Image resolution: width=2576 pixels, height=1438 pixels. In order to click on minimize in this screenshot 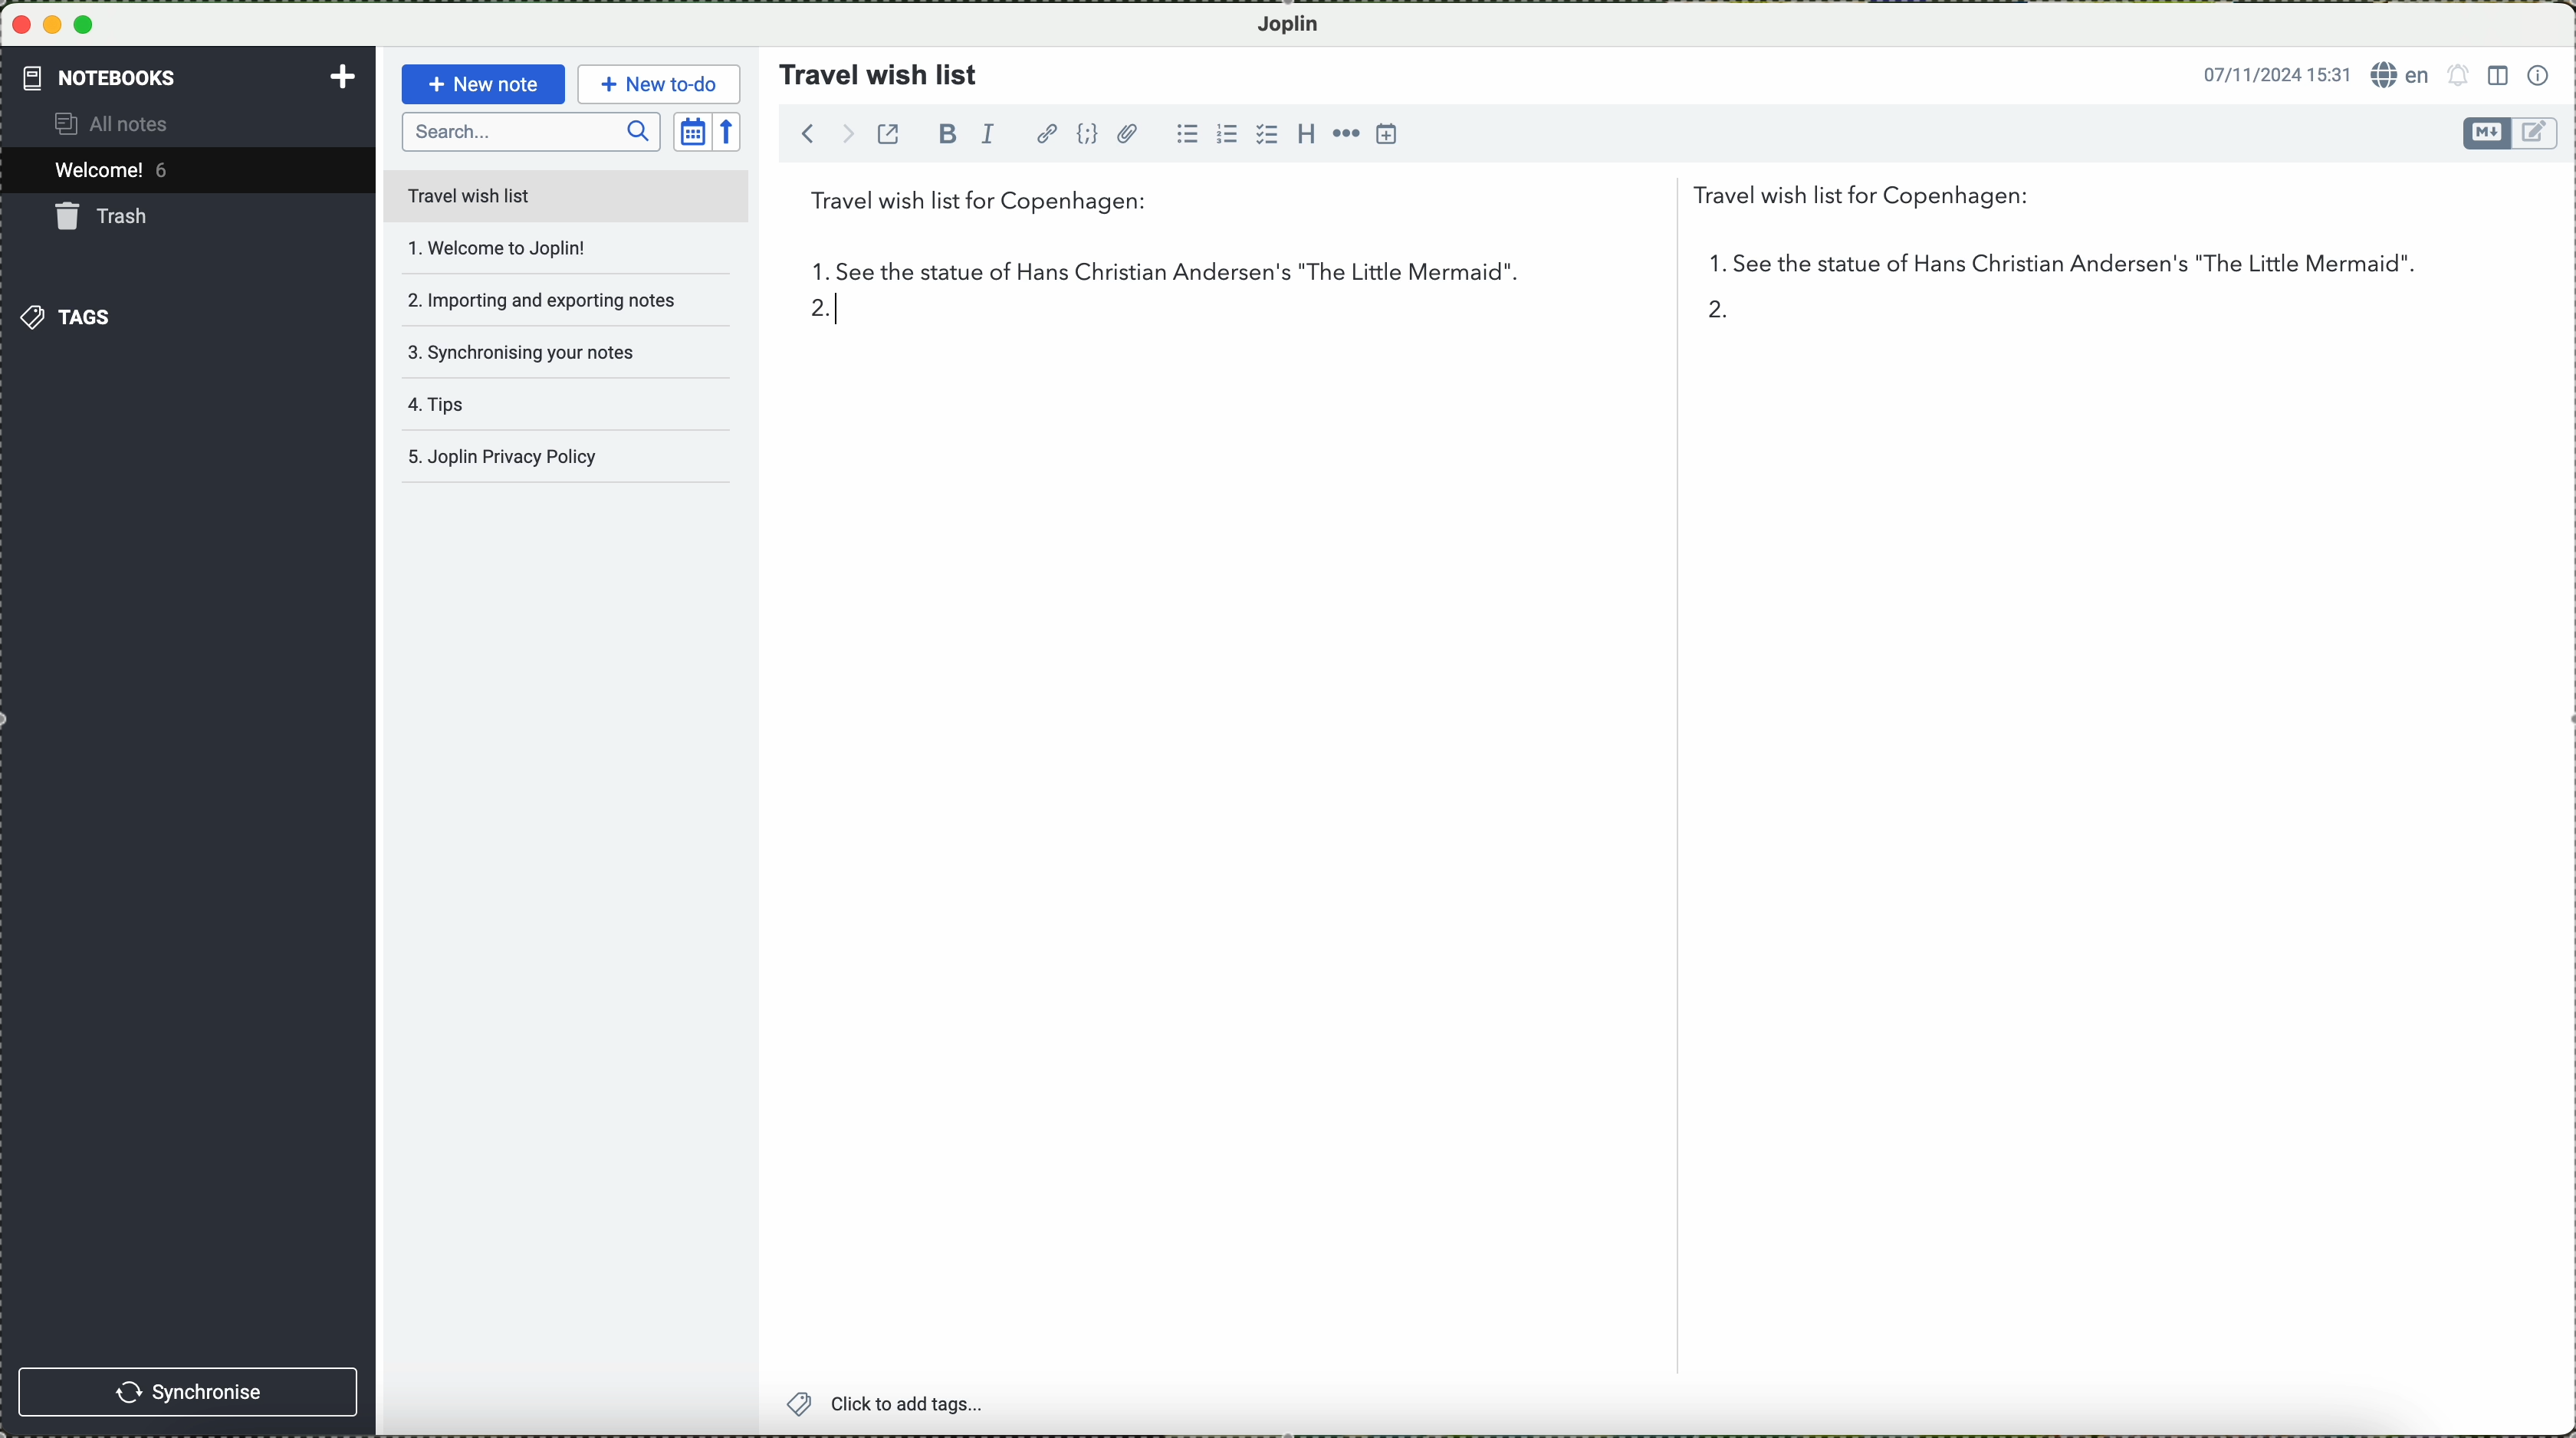, I will do `click(54, 24)`.